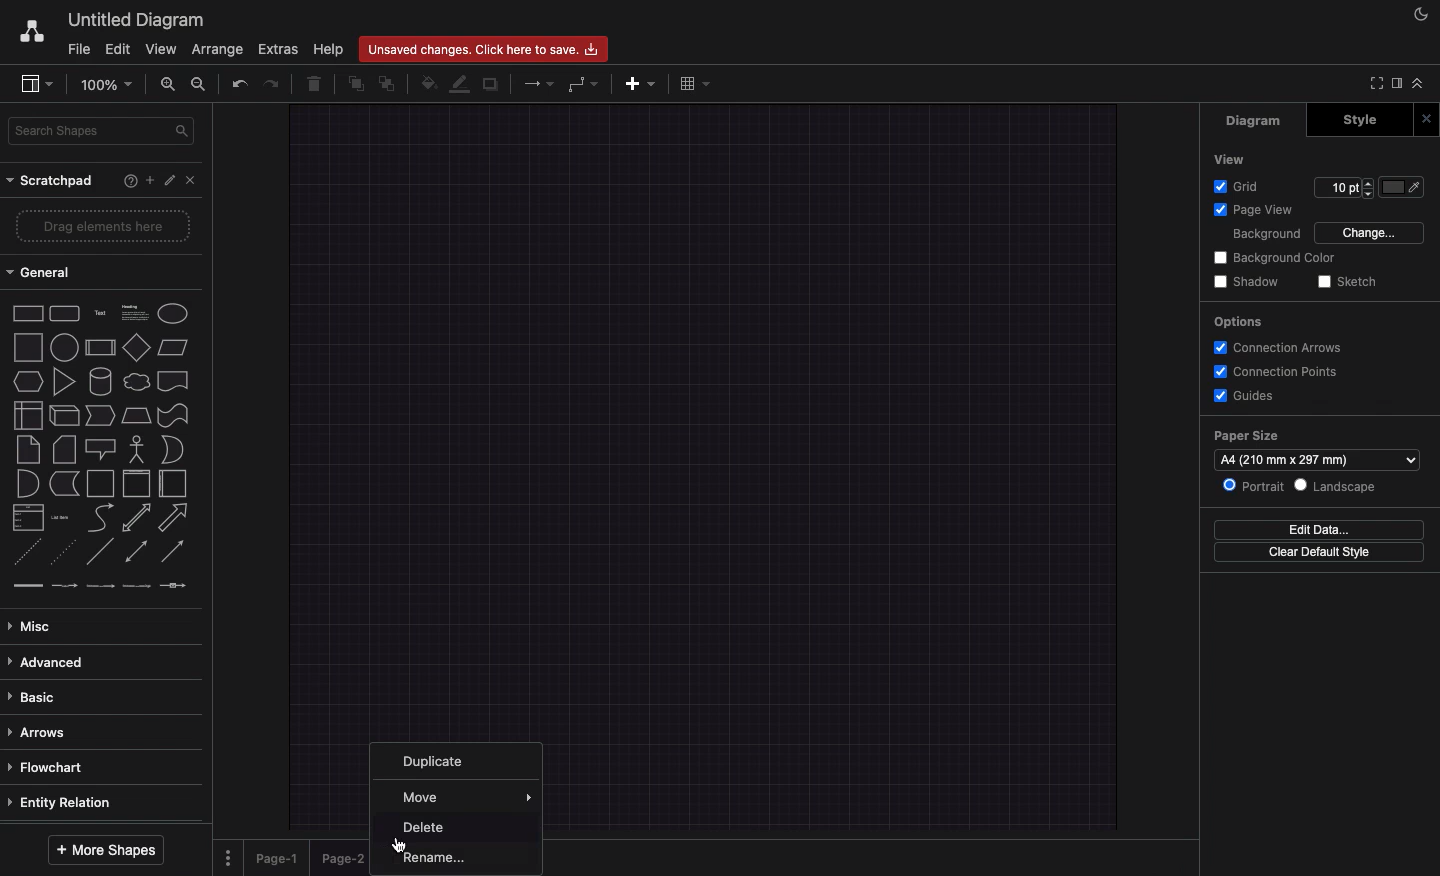 This screenshot has height=876, width=1440. Describe the element at coordinates (280, 857) in the screenshot. I see `Page 1` at that location.